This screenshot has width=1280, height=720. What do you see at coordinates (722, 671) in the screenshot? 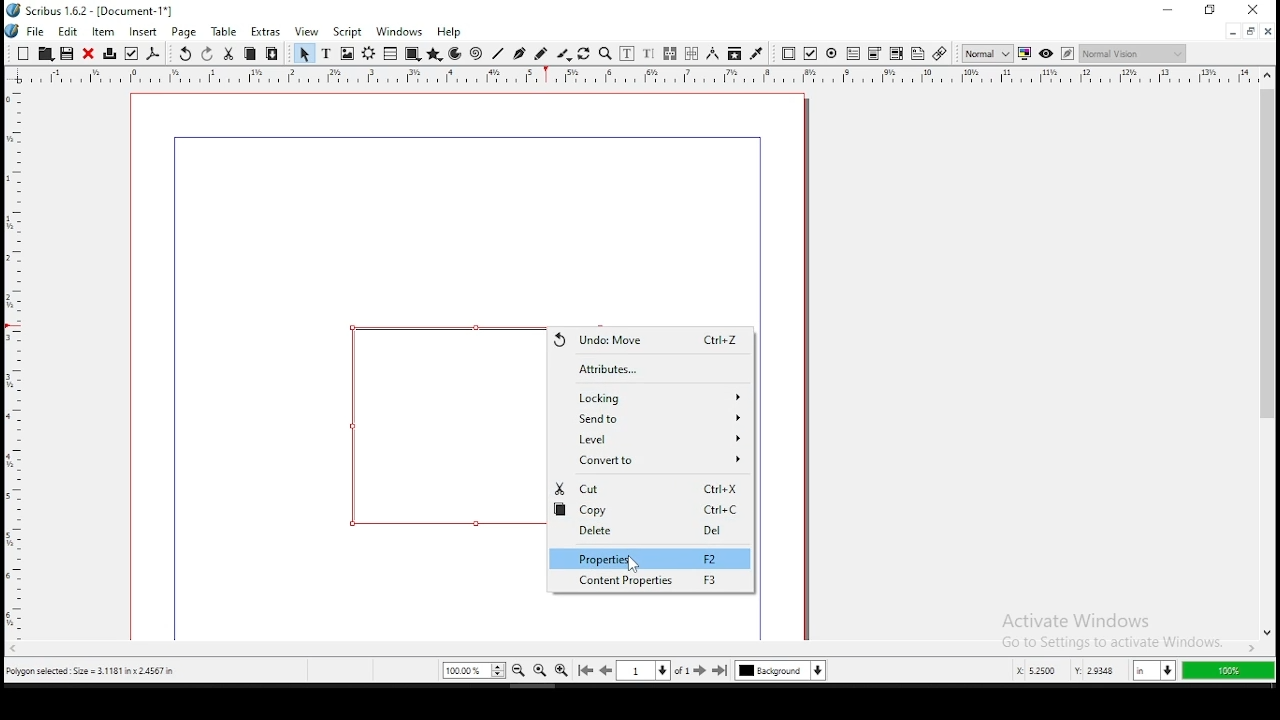
I see `go to last page` at bounding box center [722, 671].